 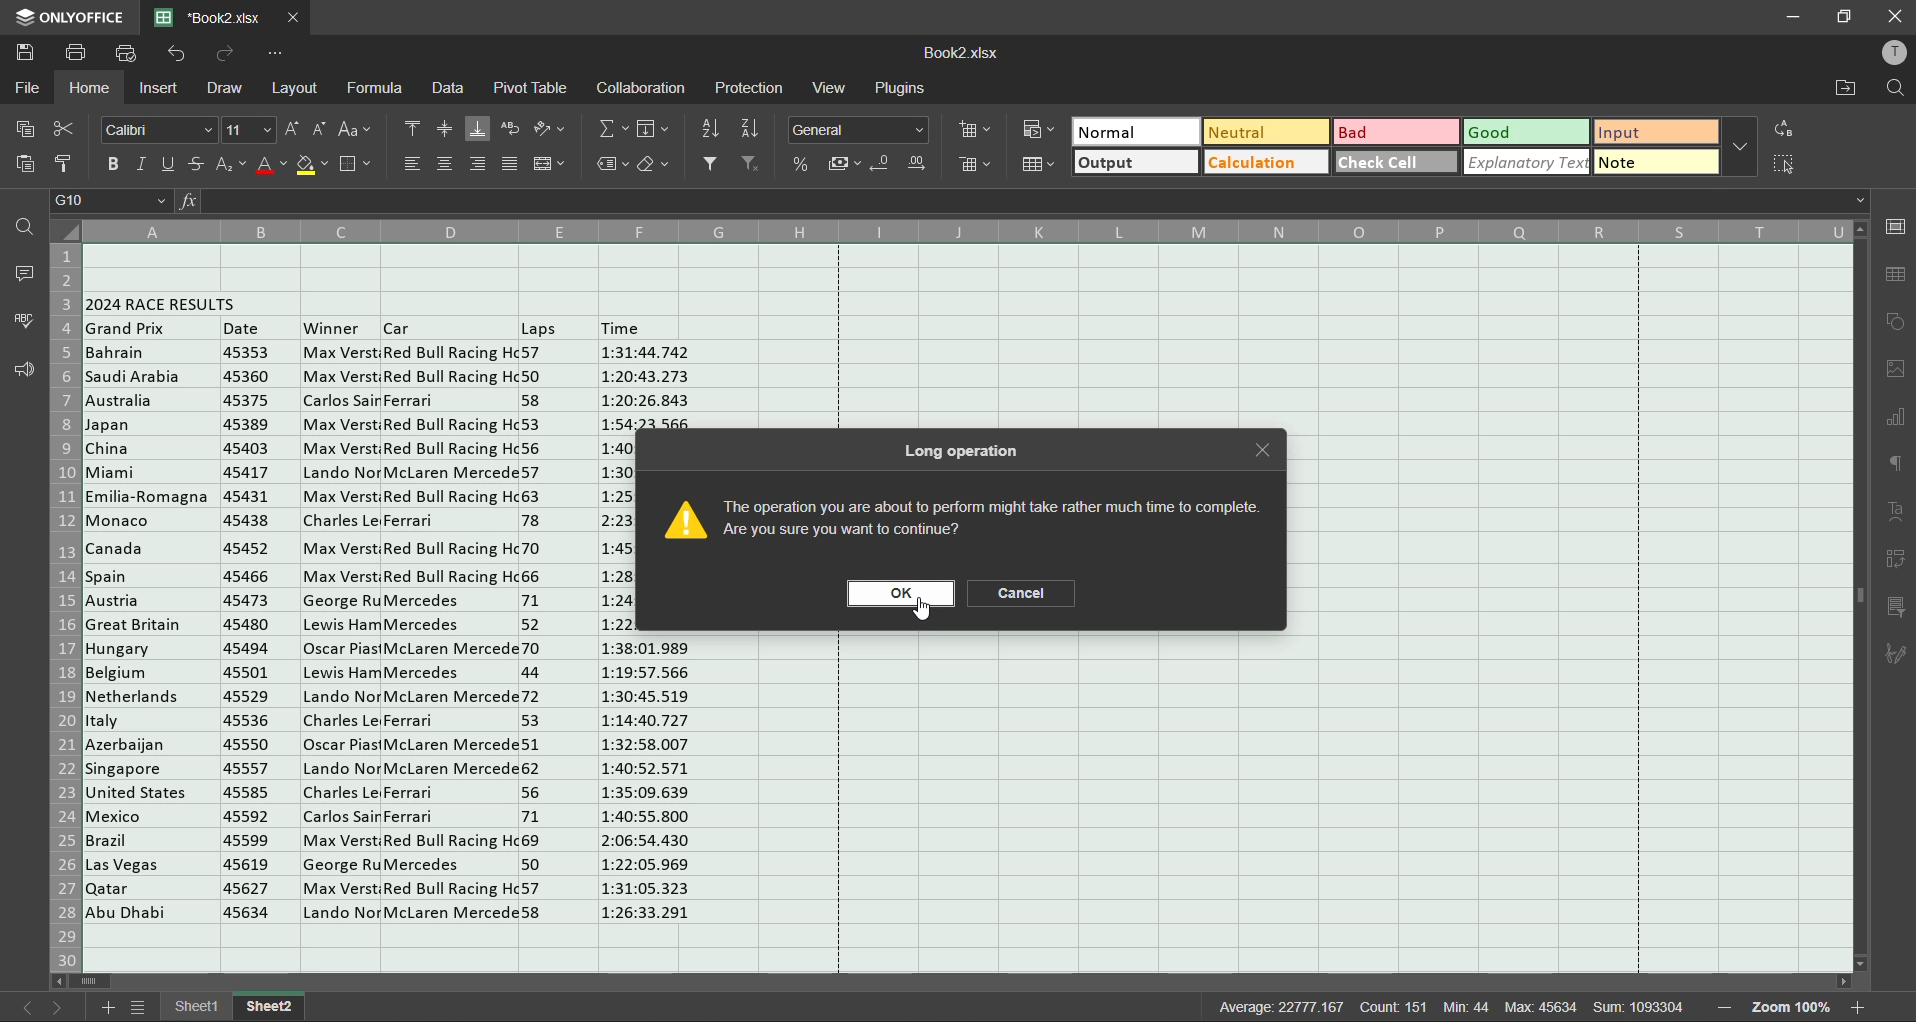 What do you see at coordinates (150, 634) in the screenshot?
I see `Countries ` at bounding box center [150, 634].